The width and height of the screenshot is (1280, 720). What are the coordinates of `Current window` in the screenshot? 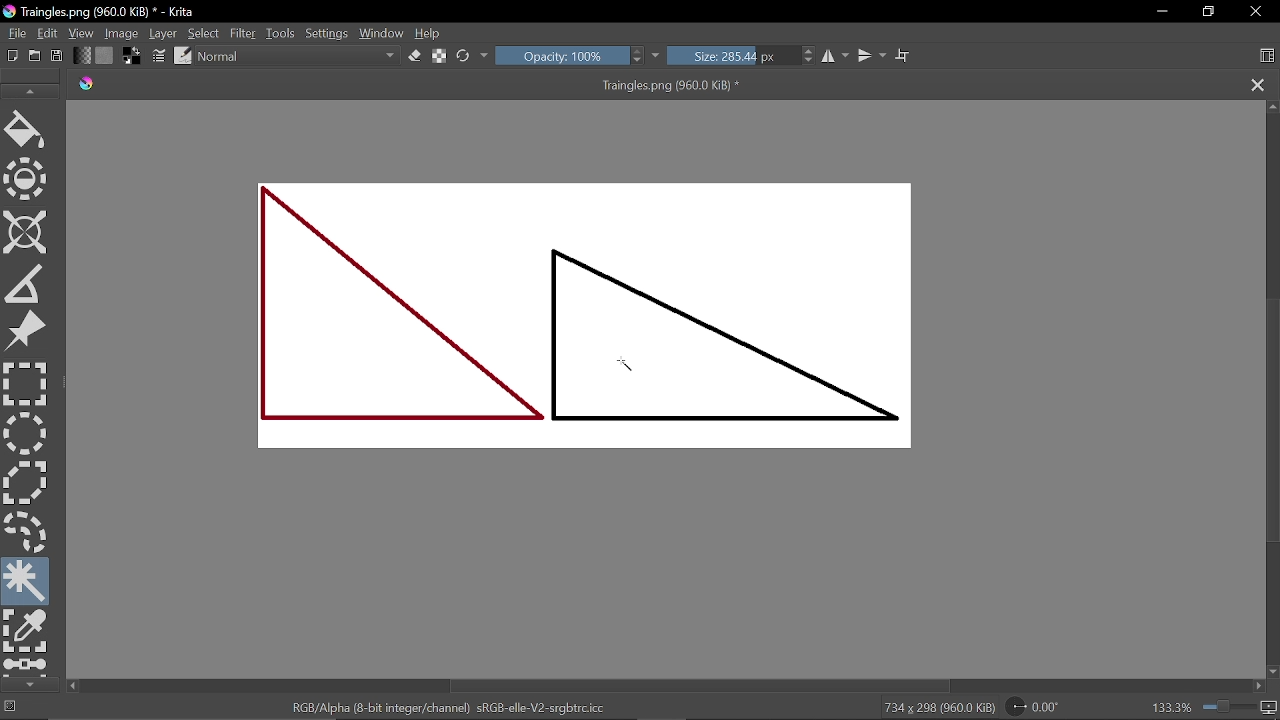 It's located at (102, 12).